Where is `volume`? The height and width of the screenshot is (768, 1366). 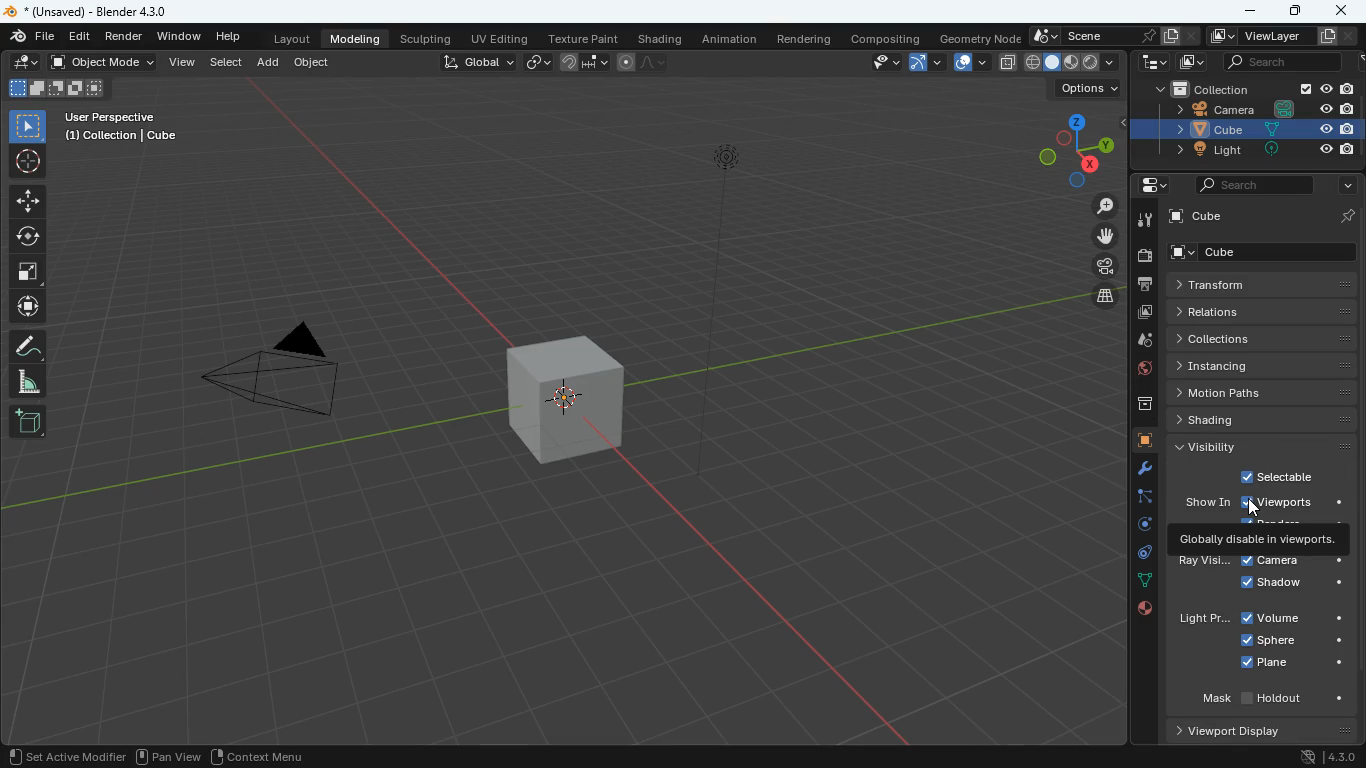
volume is located at coordinates (1293, 618).